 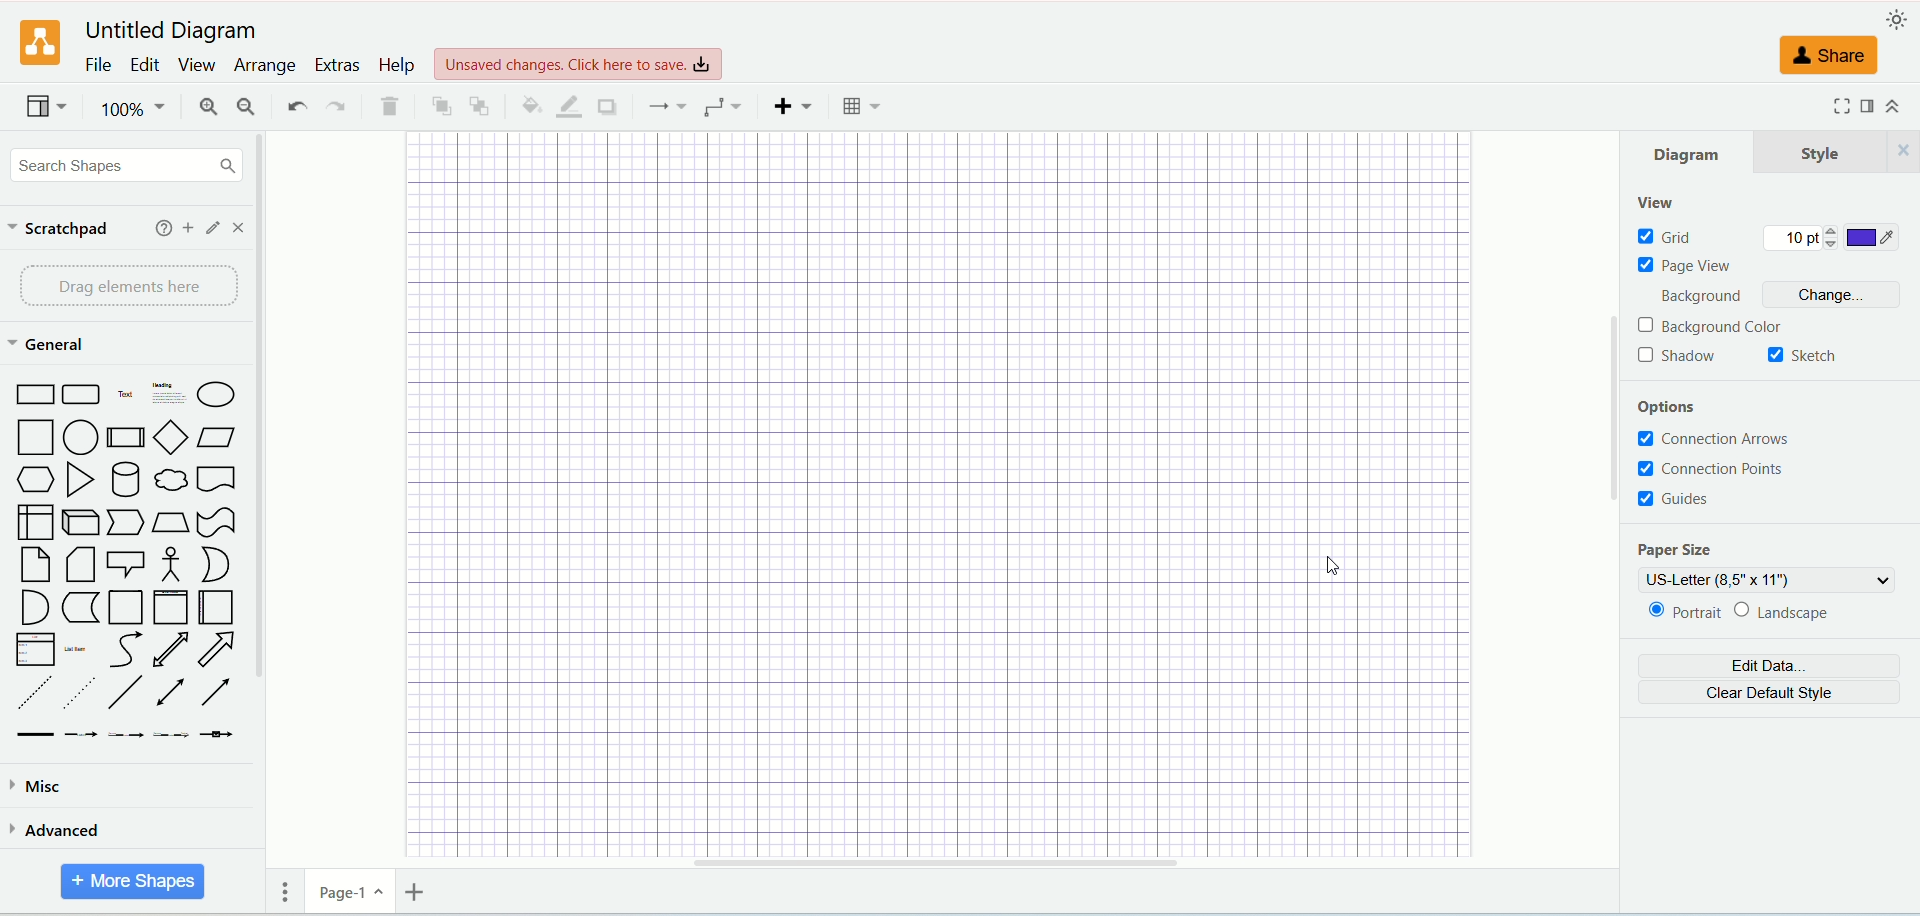 What do you see at coordinates (170, 32) in the screenshot?
I see `untitled diagram` at bounding box center [170, 32].